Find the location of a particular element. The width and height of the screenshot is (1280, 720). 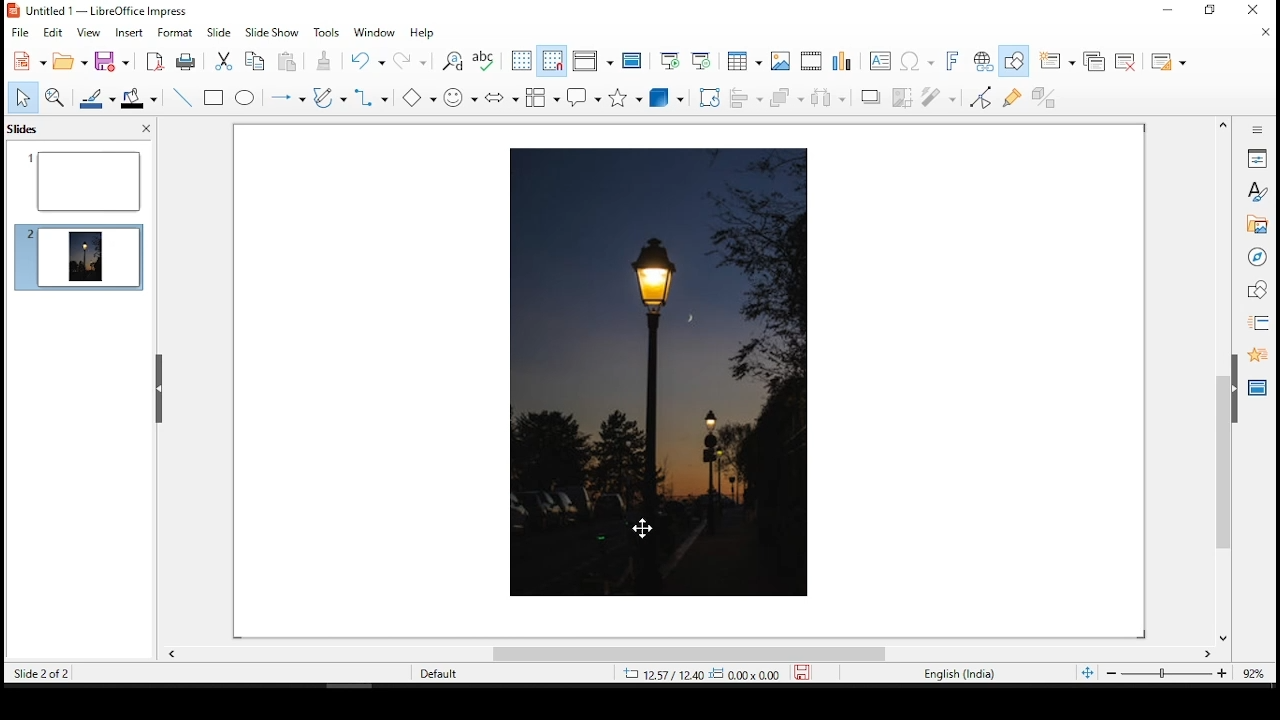

slide is located at coordinates (219, 33).